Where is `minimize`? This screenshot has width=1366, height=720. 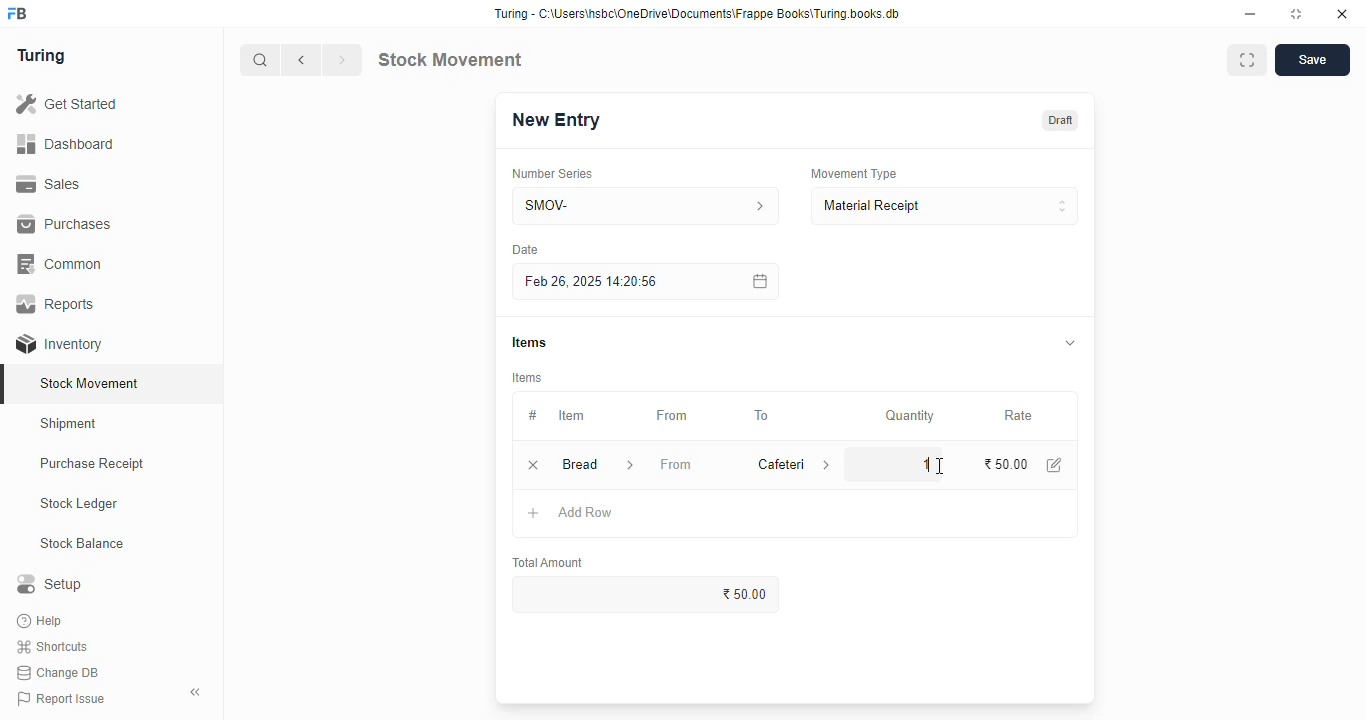 minimize is located at coordinates (1250, 15).